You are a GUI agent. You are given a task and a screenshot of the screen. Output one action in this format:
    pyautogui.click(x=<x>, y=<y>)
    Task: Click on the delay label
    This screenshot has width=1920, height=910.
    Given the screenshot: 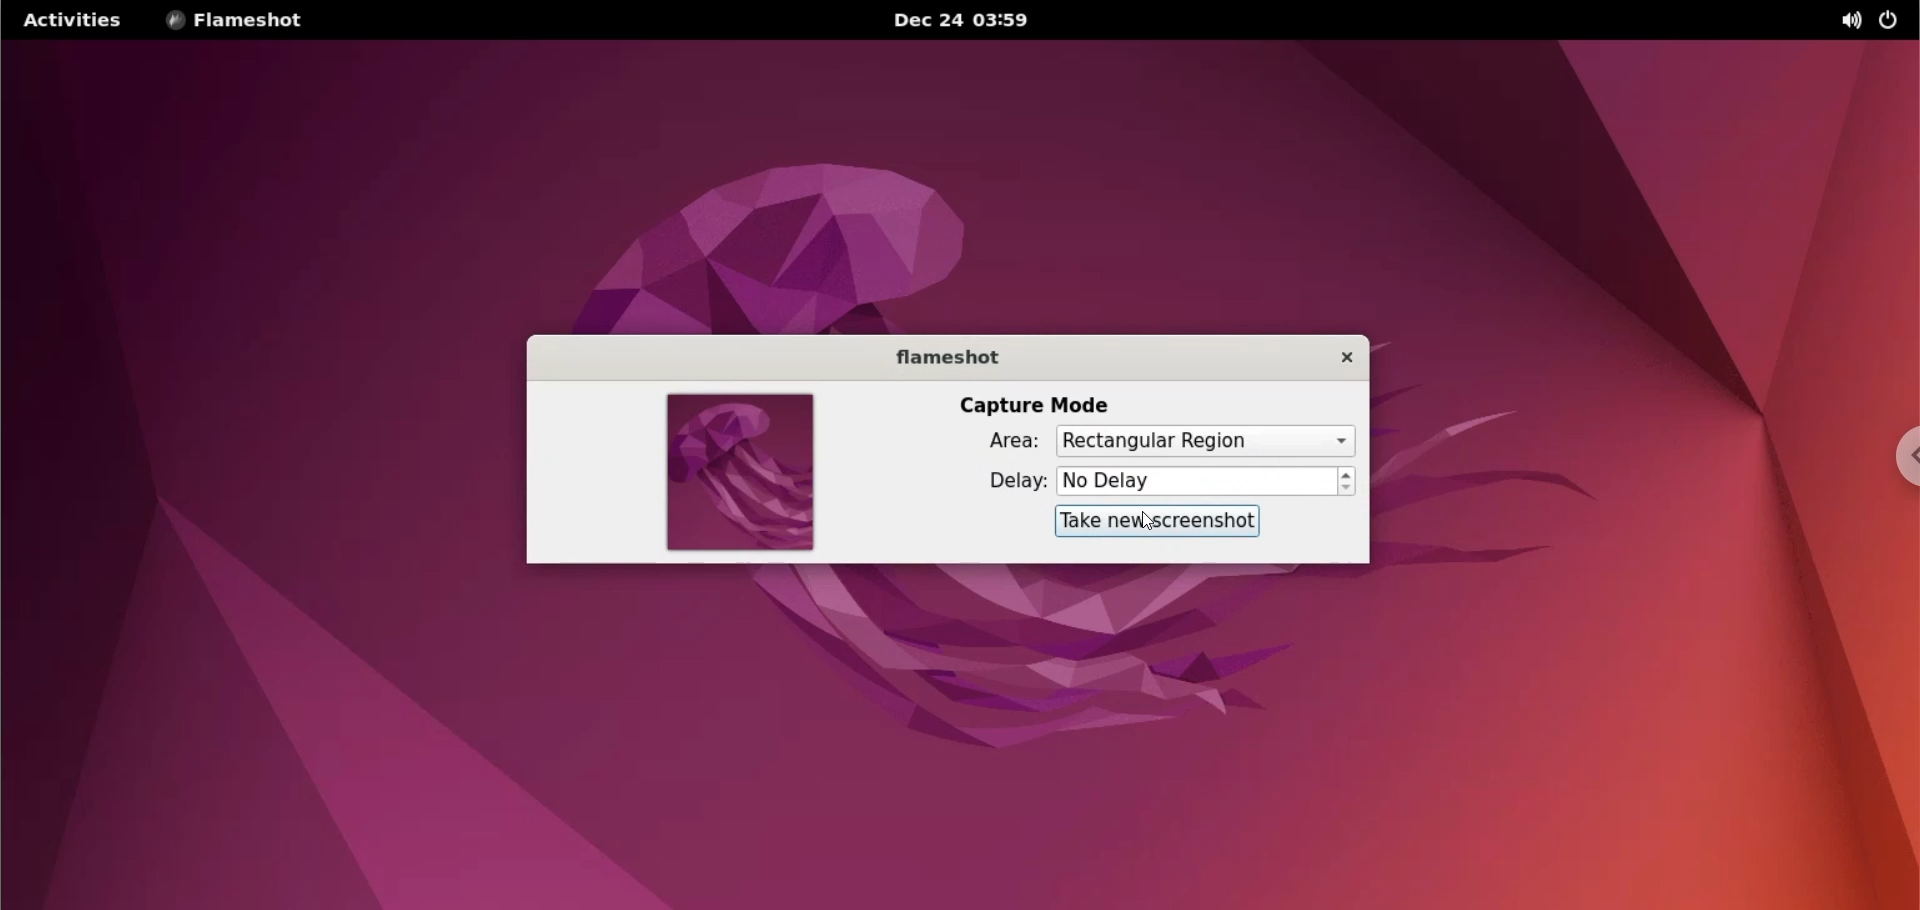 What is the action you would take?
    pyautogui.click(x=1003, y=481)
    